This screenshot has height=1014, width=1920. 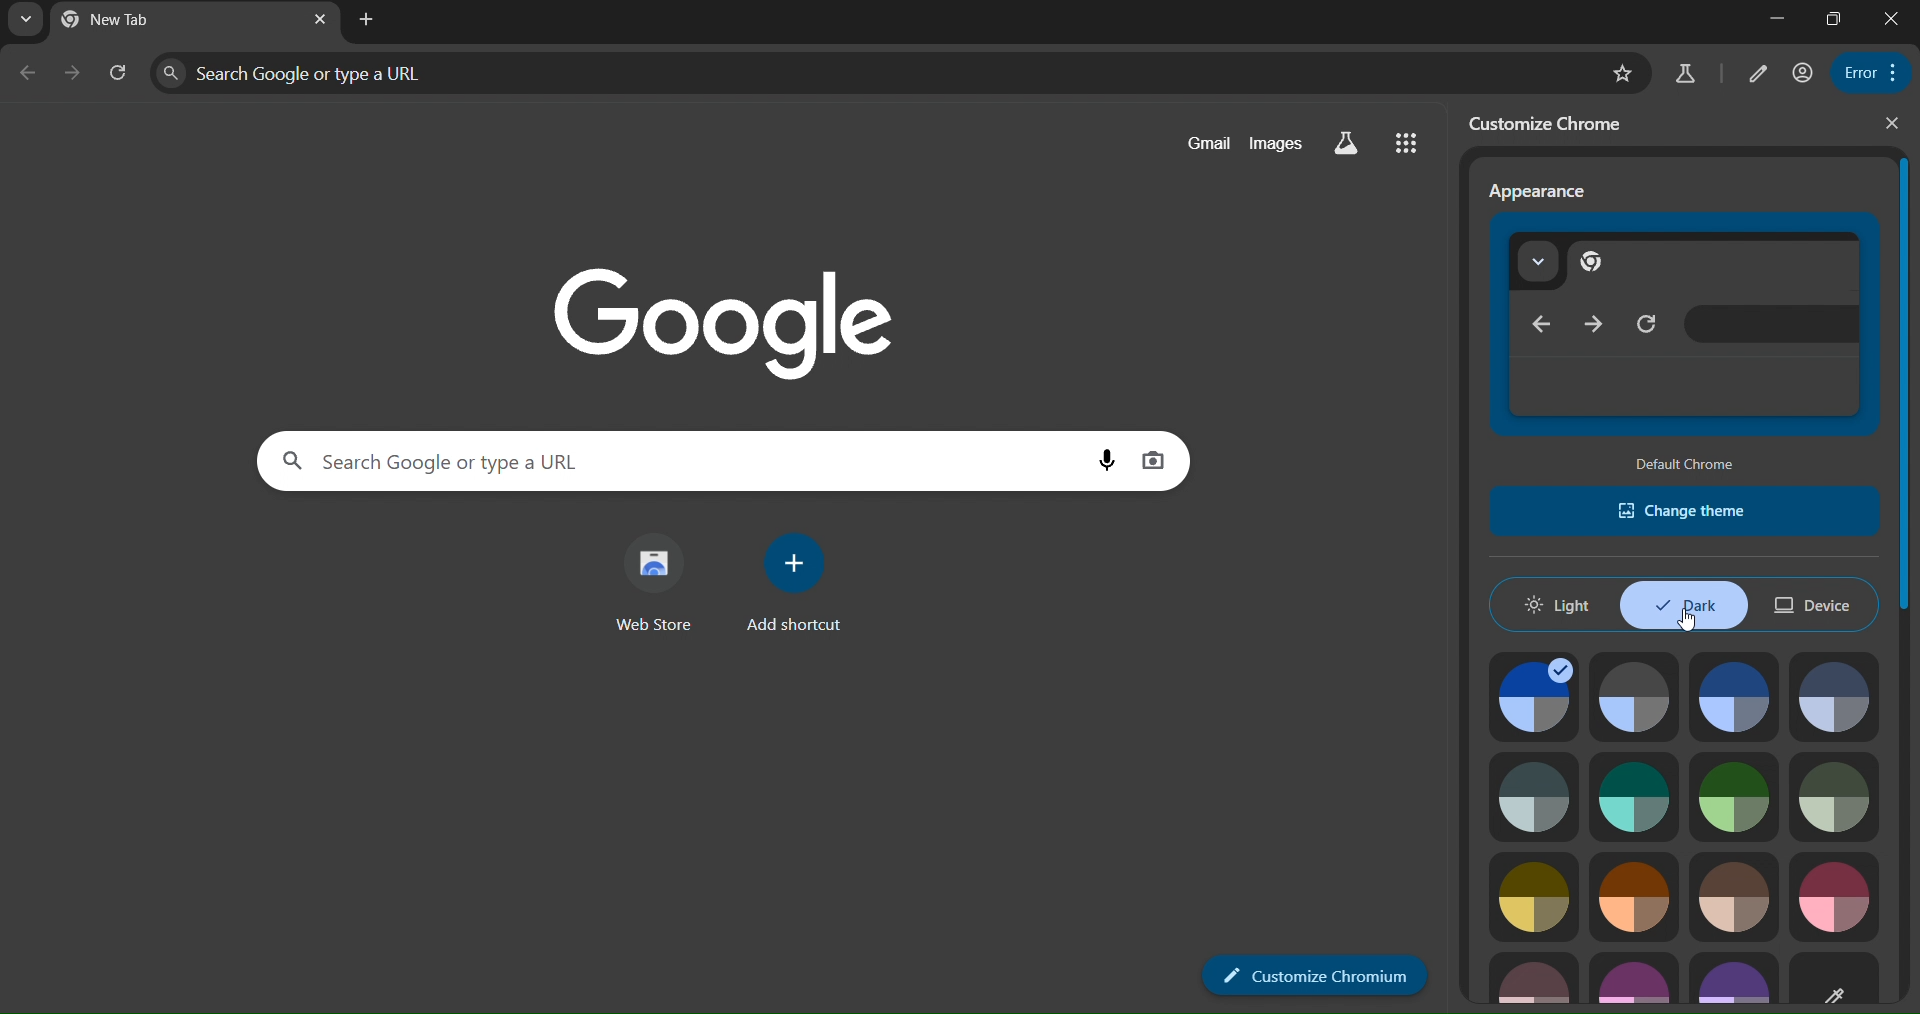 What do you see at coordinates (1680, 324) in the screenshot?
I see `appearance preview` at bounding box center [1680, 324].